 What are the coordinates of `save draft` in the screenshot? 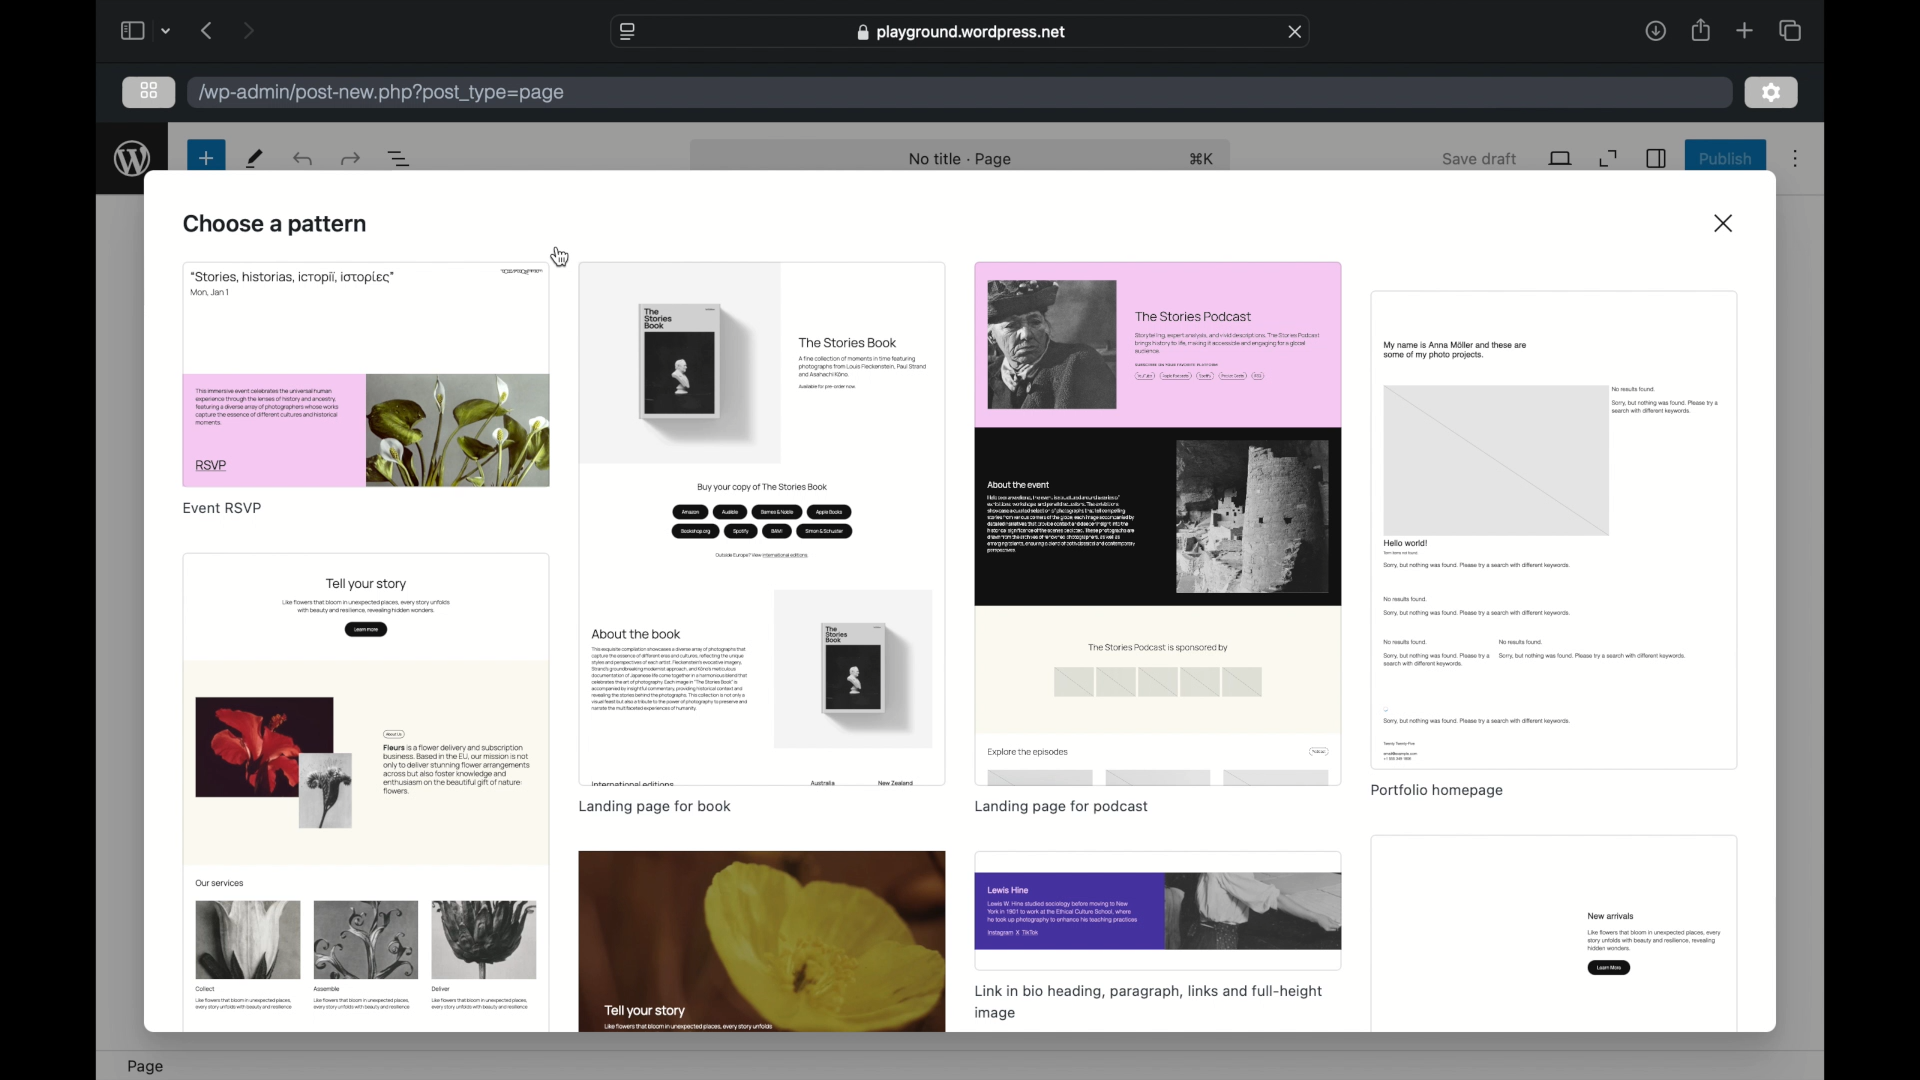 It's located at (1480, 158).